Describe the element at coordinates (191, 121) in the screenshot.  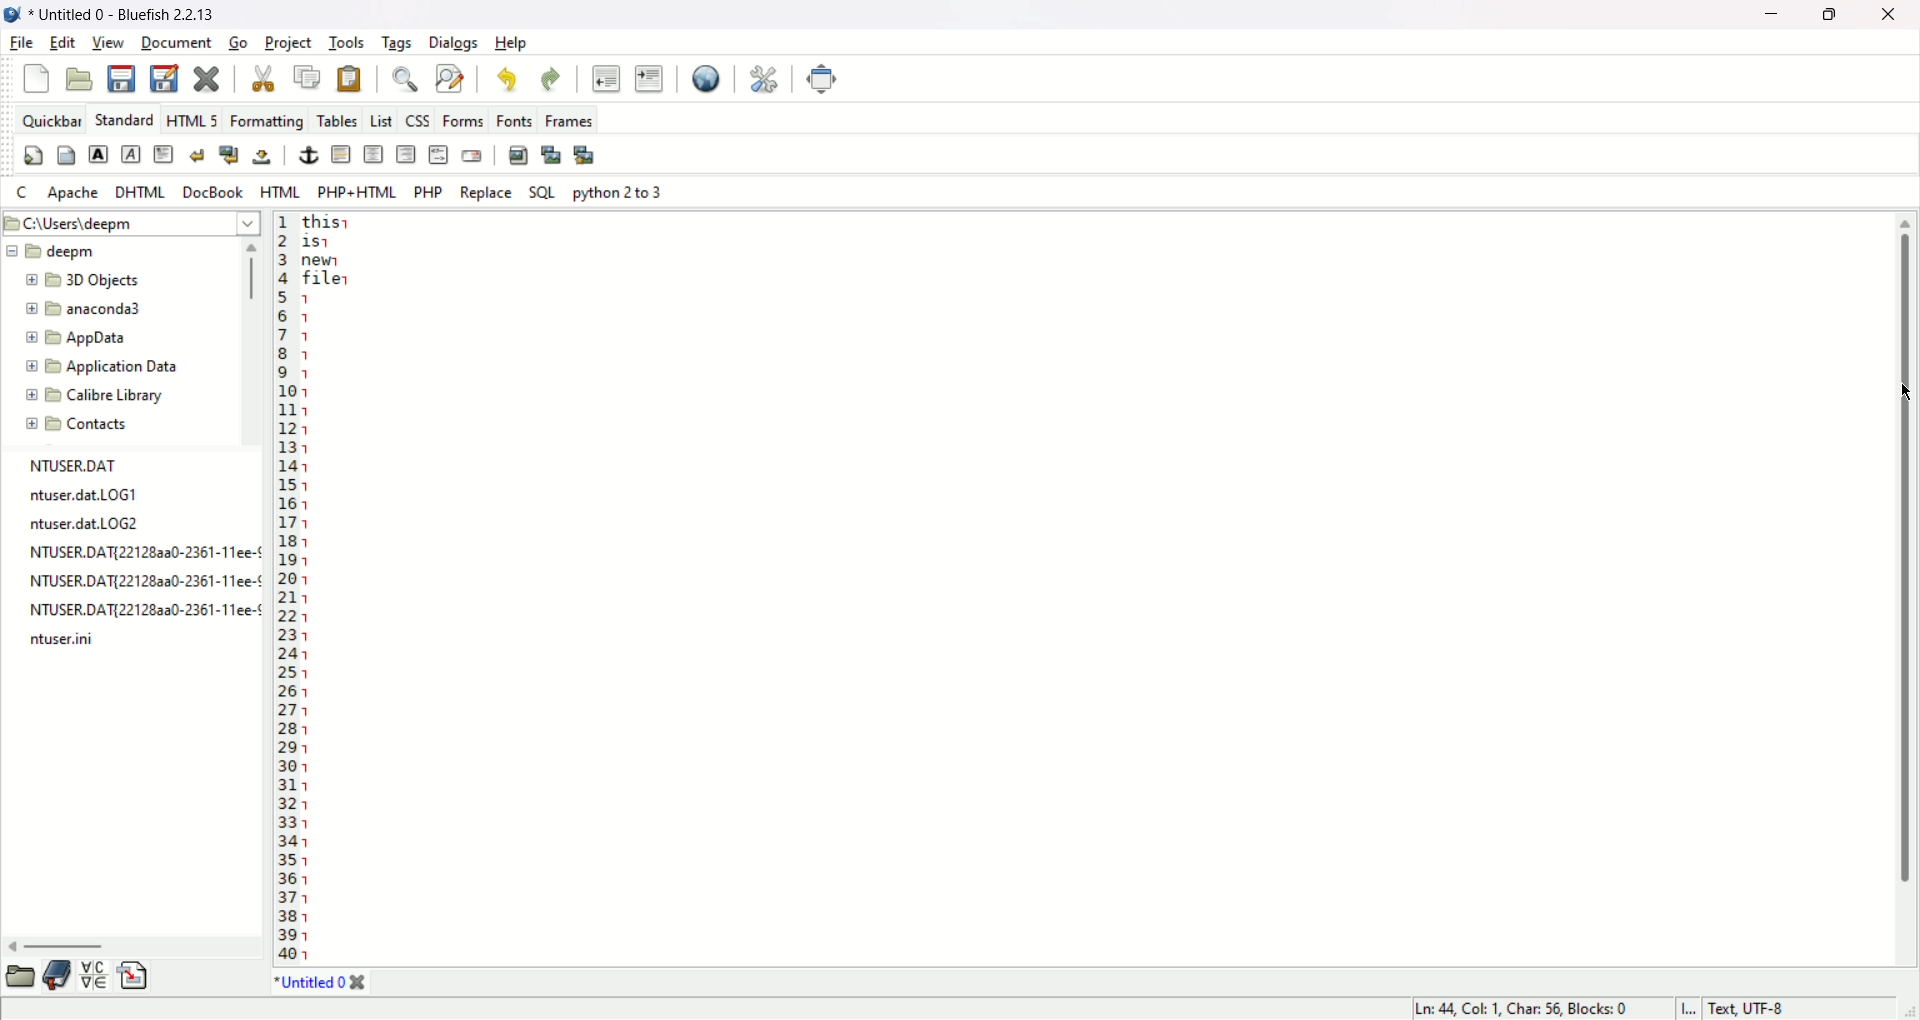
I see `HTML5` at that location.